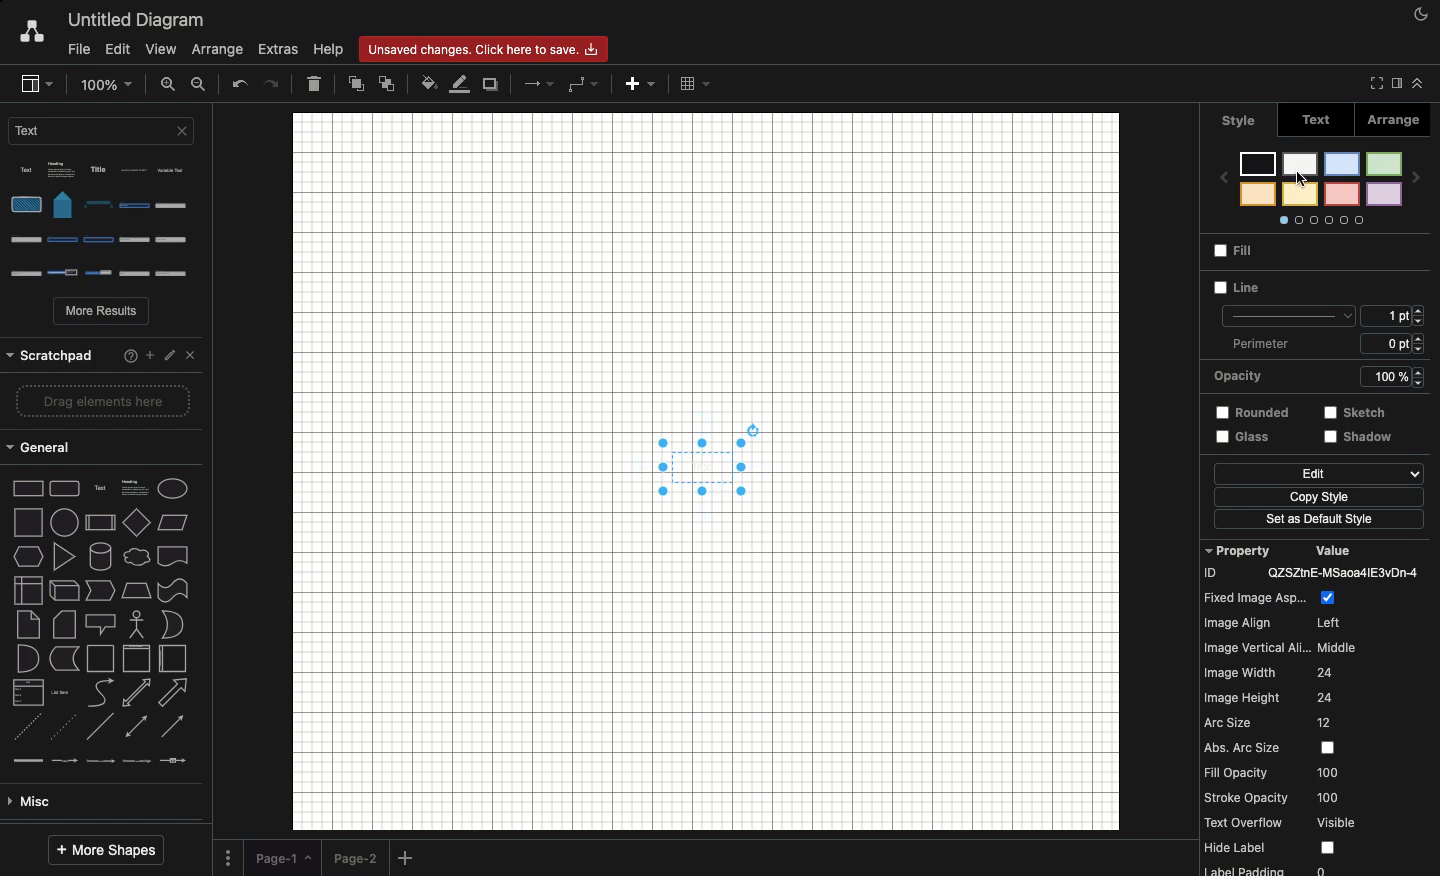 Image resolution: width=1440 pixels, height=876 pixels. I want to click on Edit, so click(116, 48).